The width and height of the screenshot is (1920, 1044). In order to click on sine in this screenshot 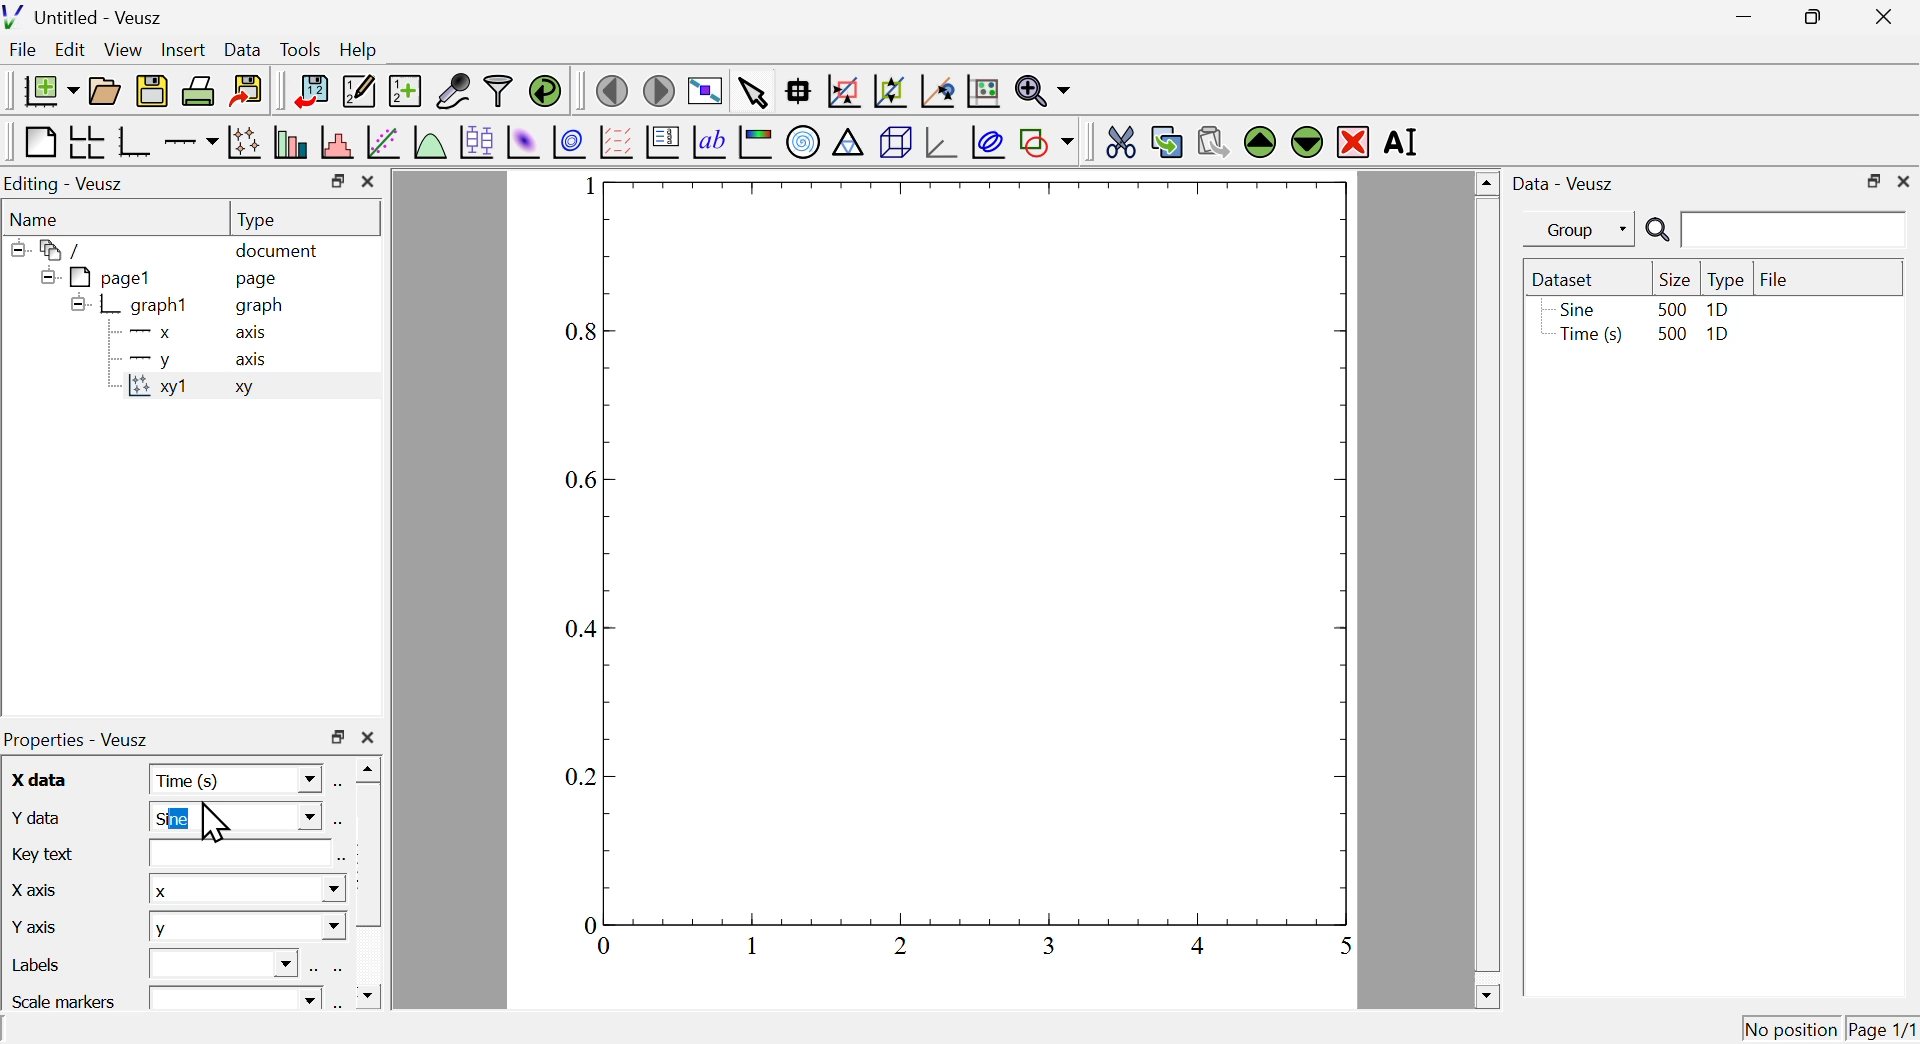, I will do `click(235, 820)`.